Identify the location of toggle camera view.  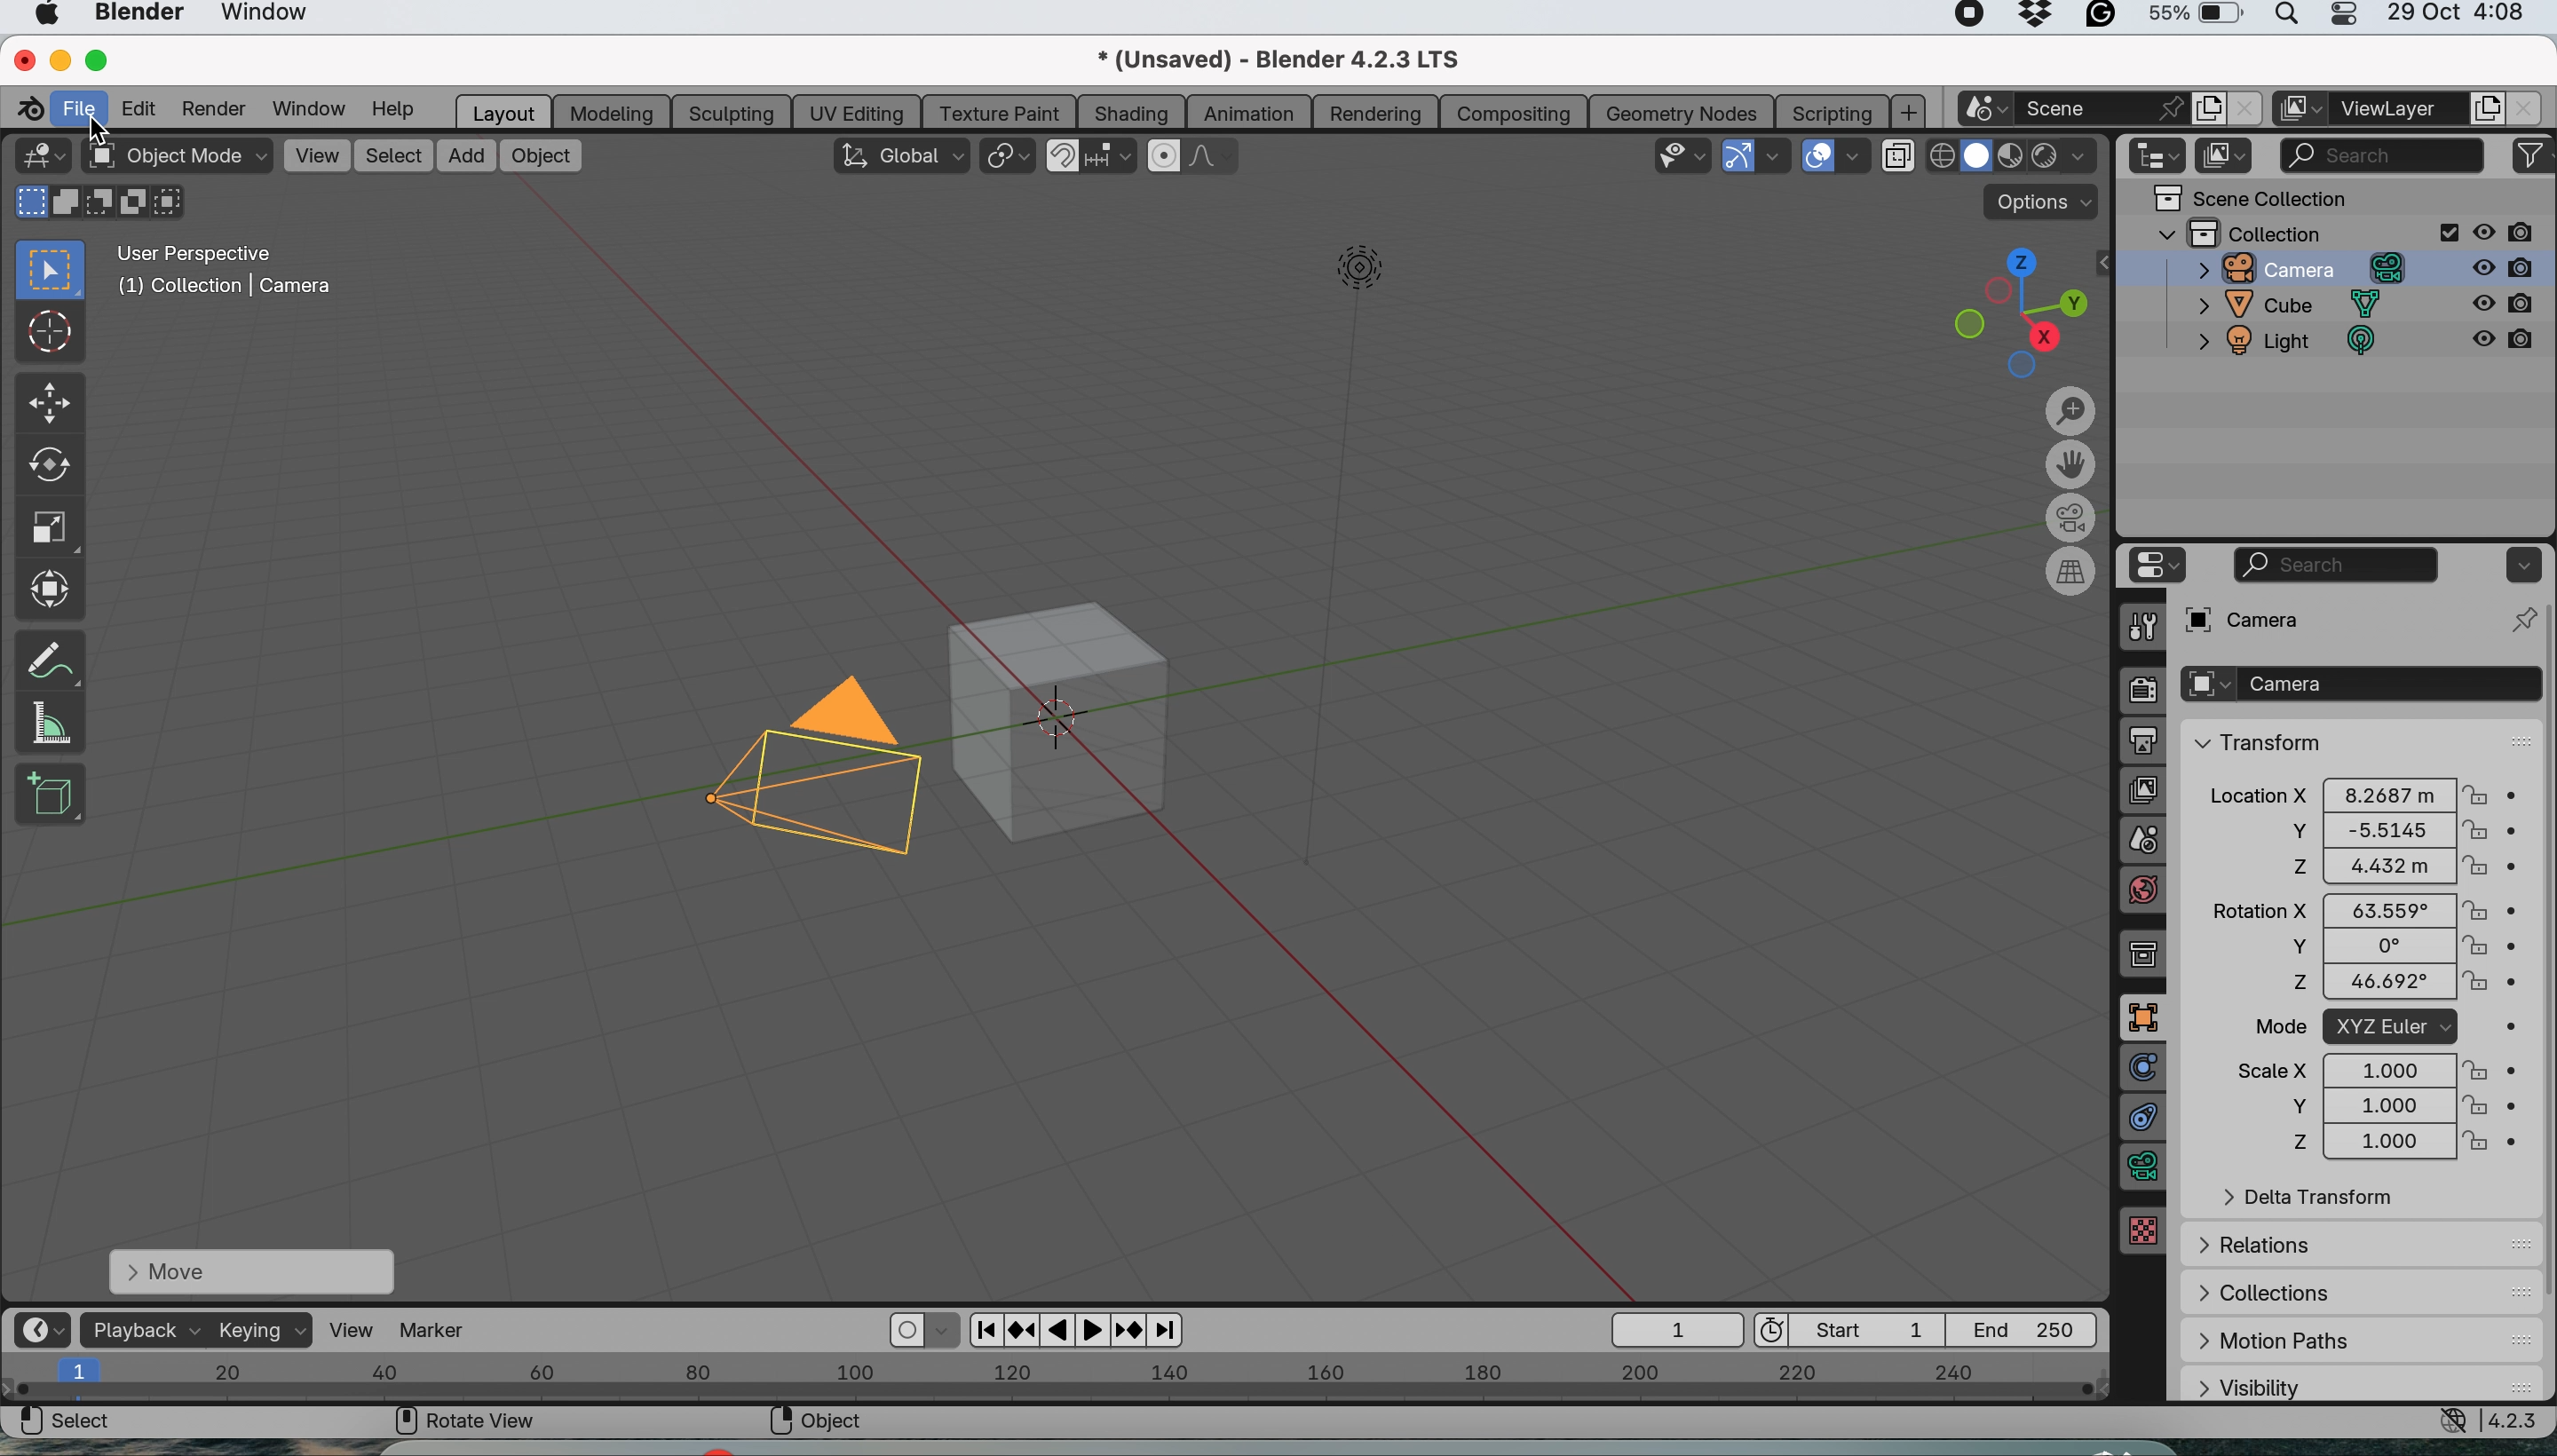
(2071, 518).